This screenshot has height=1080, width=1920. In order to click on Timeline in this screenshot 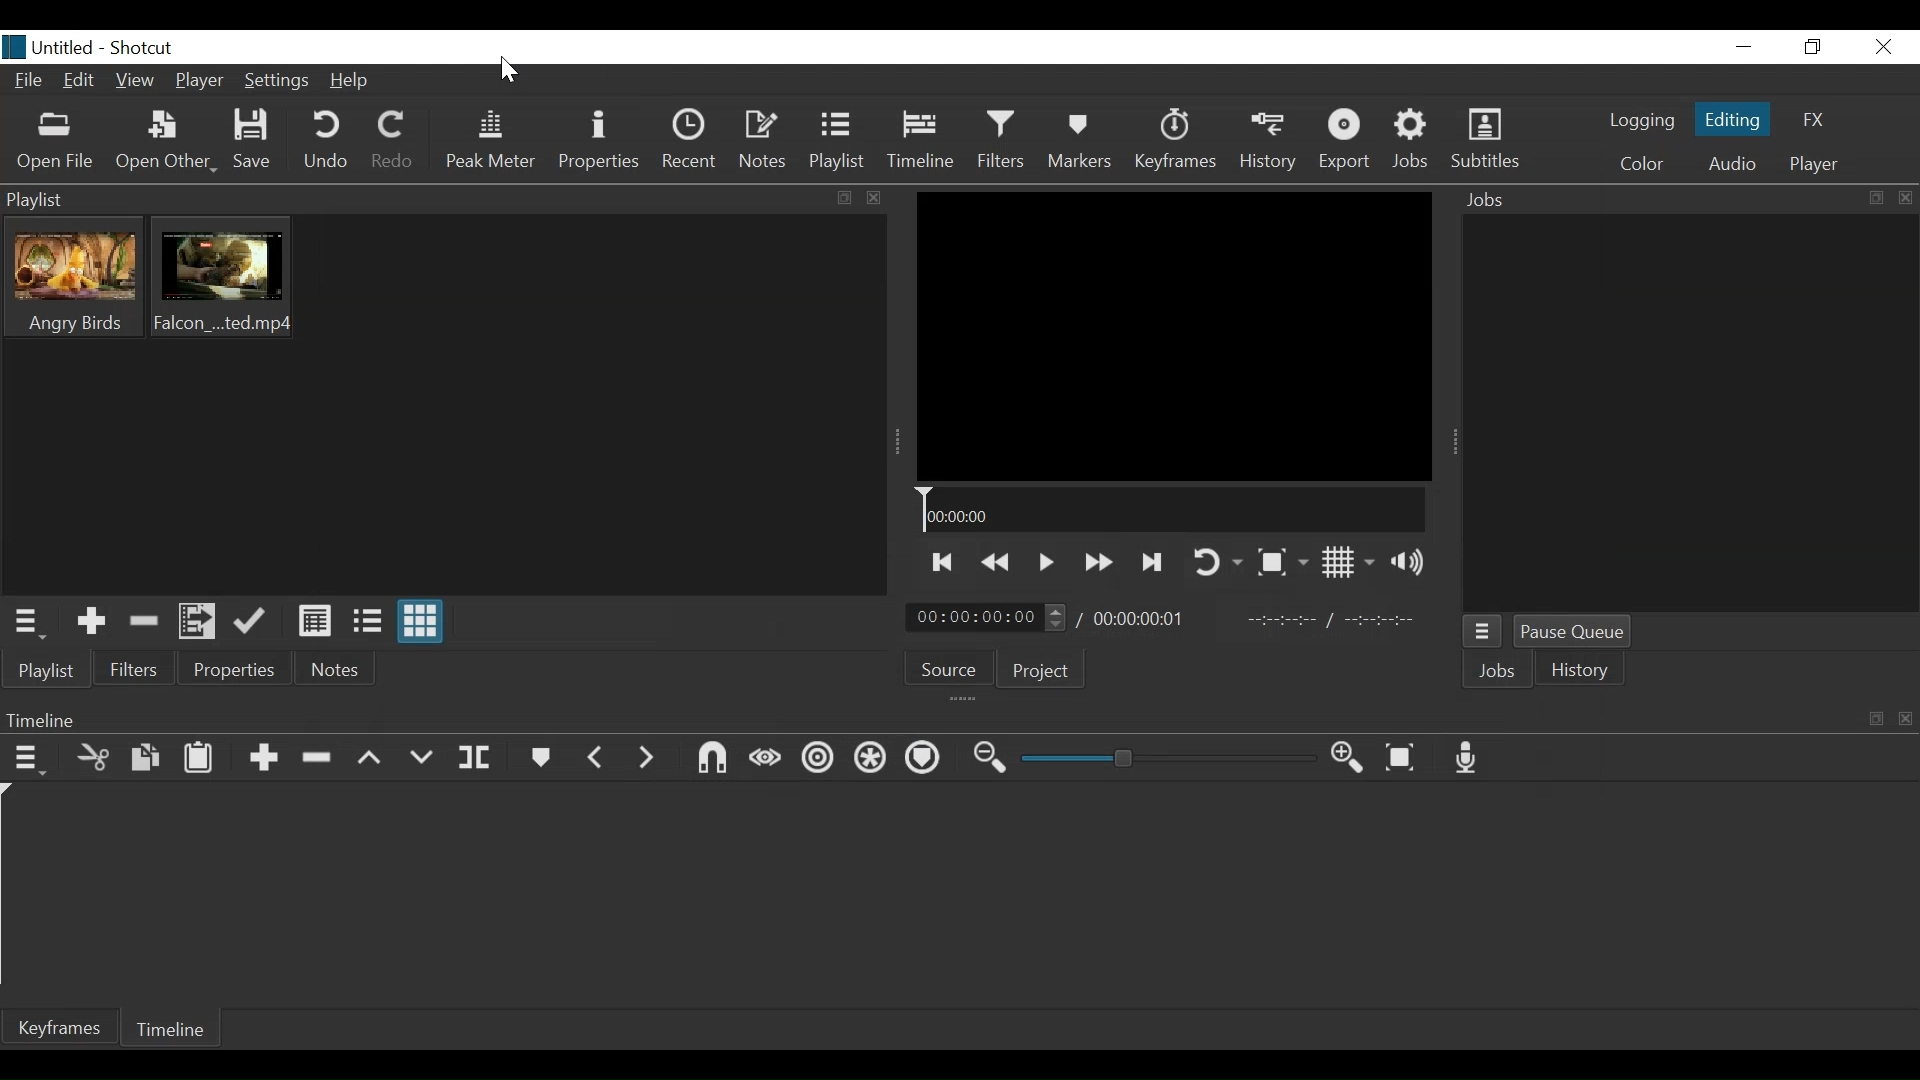, I will do `click(923, 140)`.